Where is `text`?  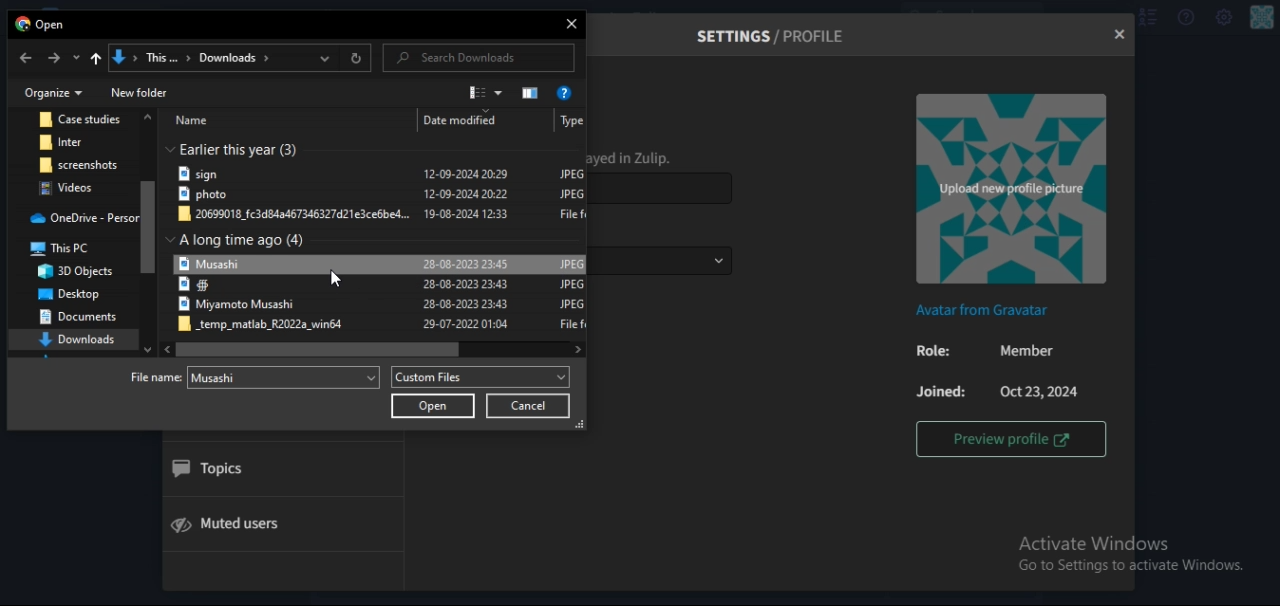
text is located at coordinates (376, 121).